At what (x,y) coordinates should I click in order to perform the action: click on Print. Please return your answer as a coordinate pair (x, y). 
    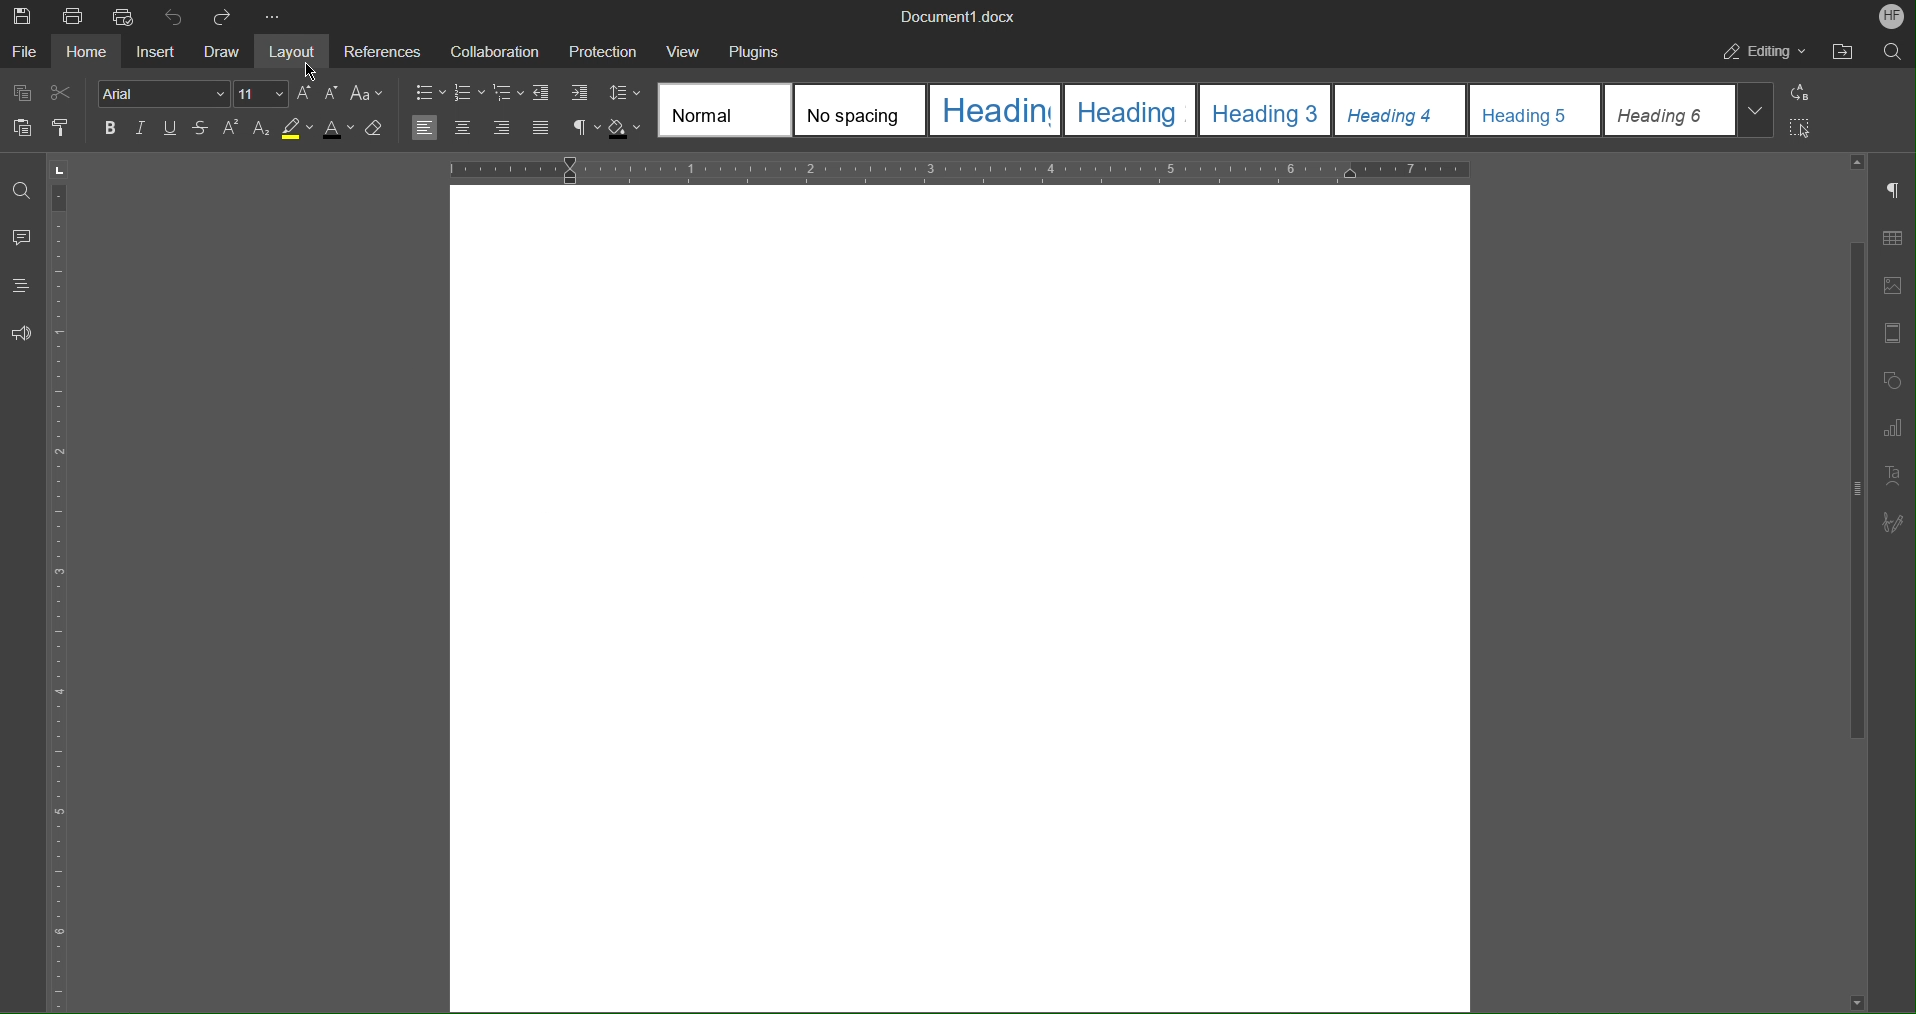
    Looking at the image, I should click on (75, 17).